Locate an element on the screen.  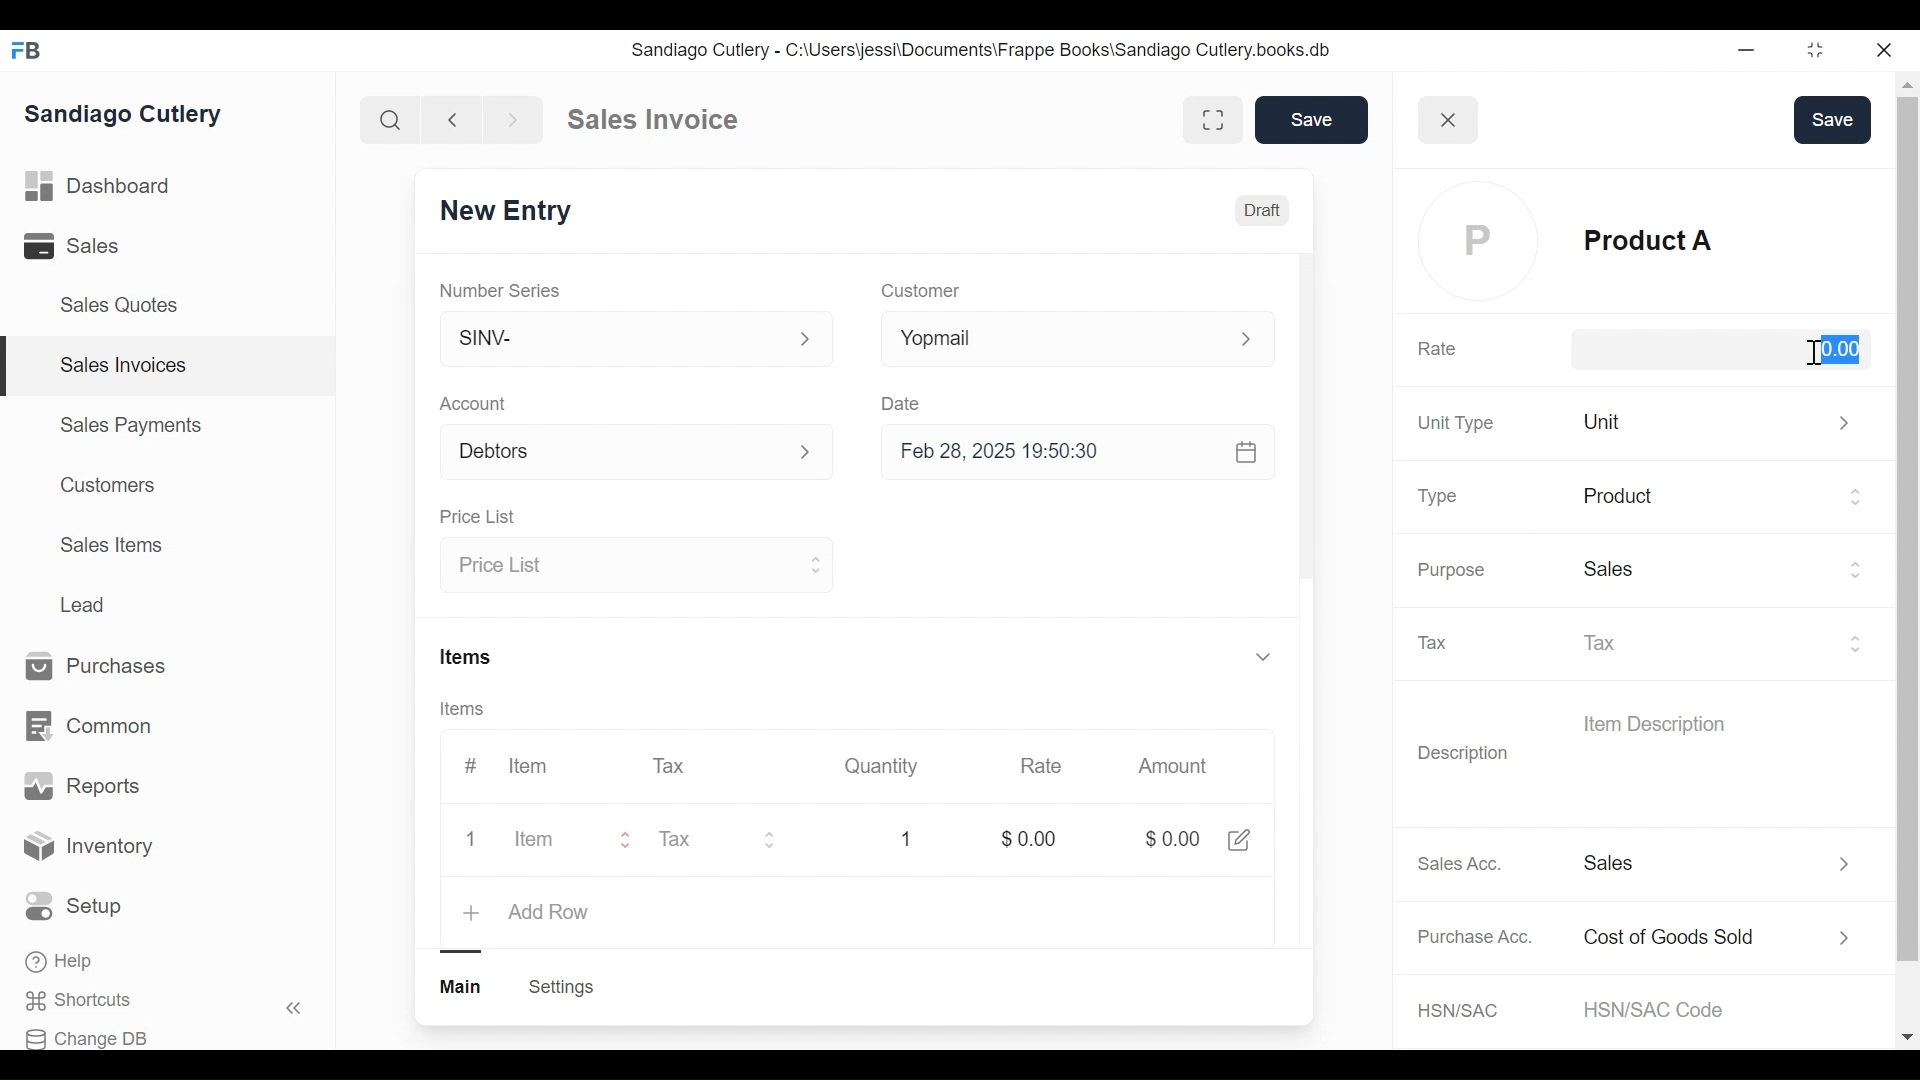
Date is located at coordinates (904, 401).